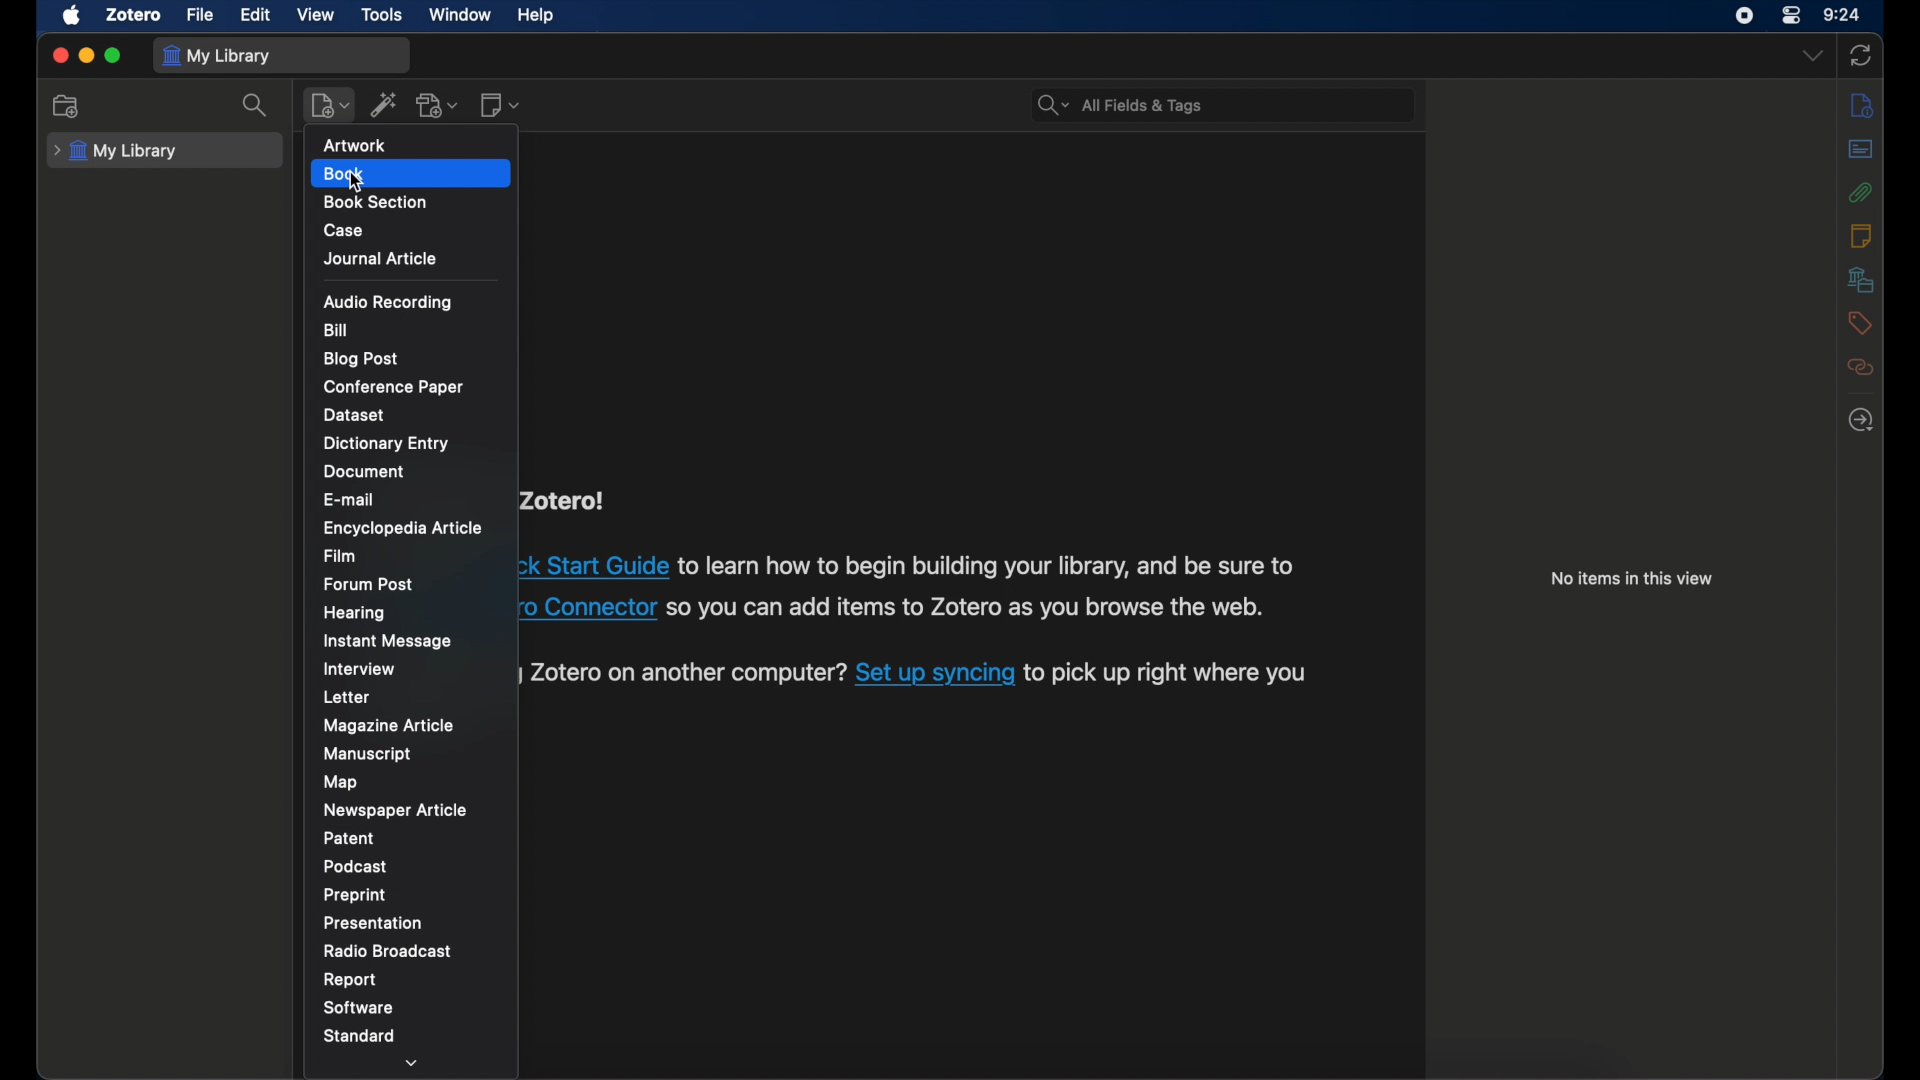  What do you see at coordinates (385, 442) in the screenshot?
I see `dictionary entry` at bounding box center [385, 442].